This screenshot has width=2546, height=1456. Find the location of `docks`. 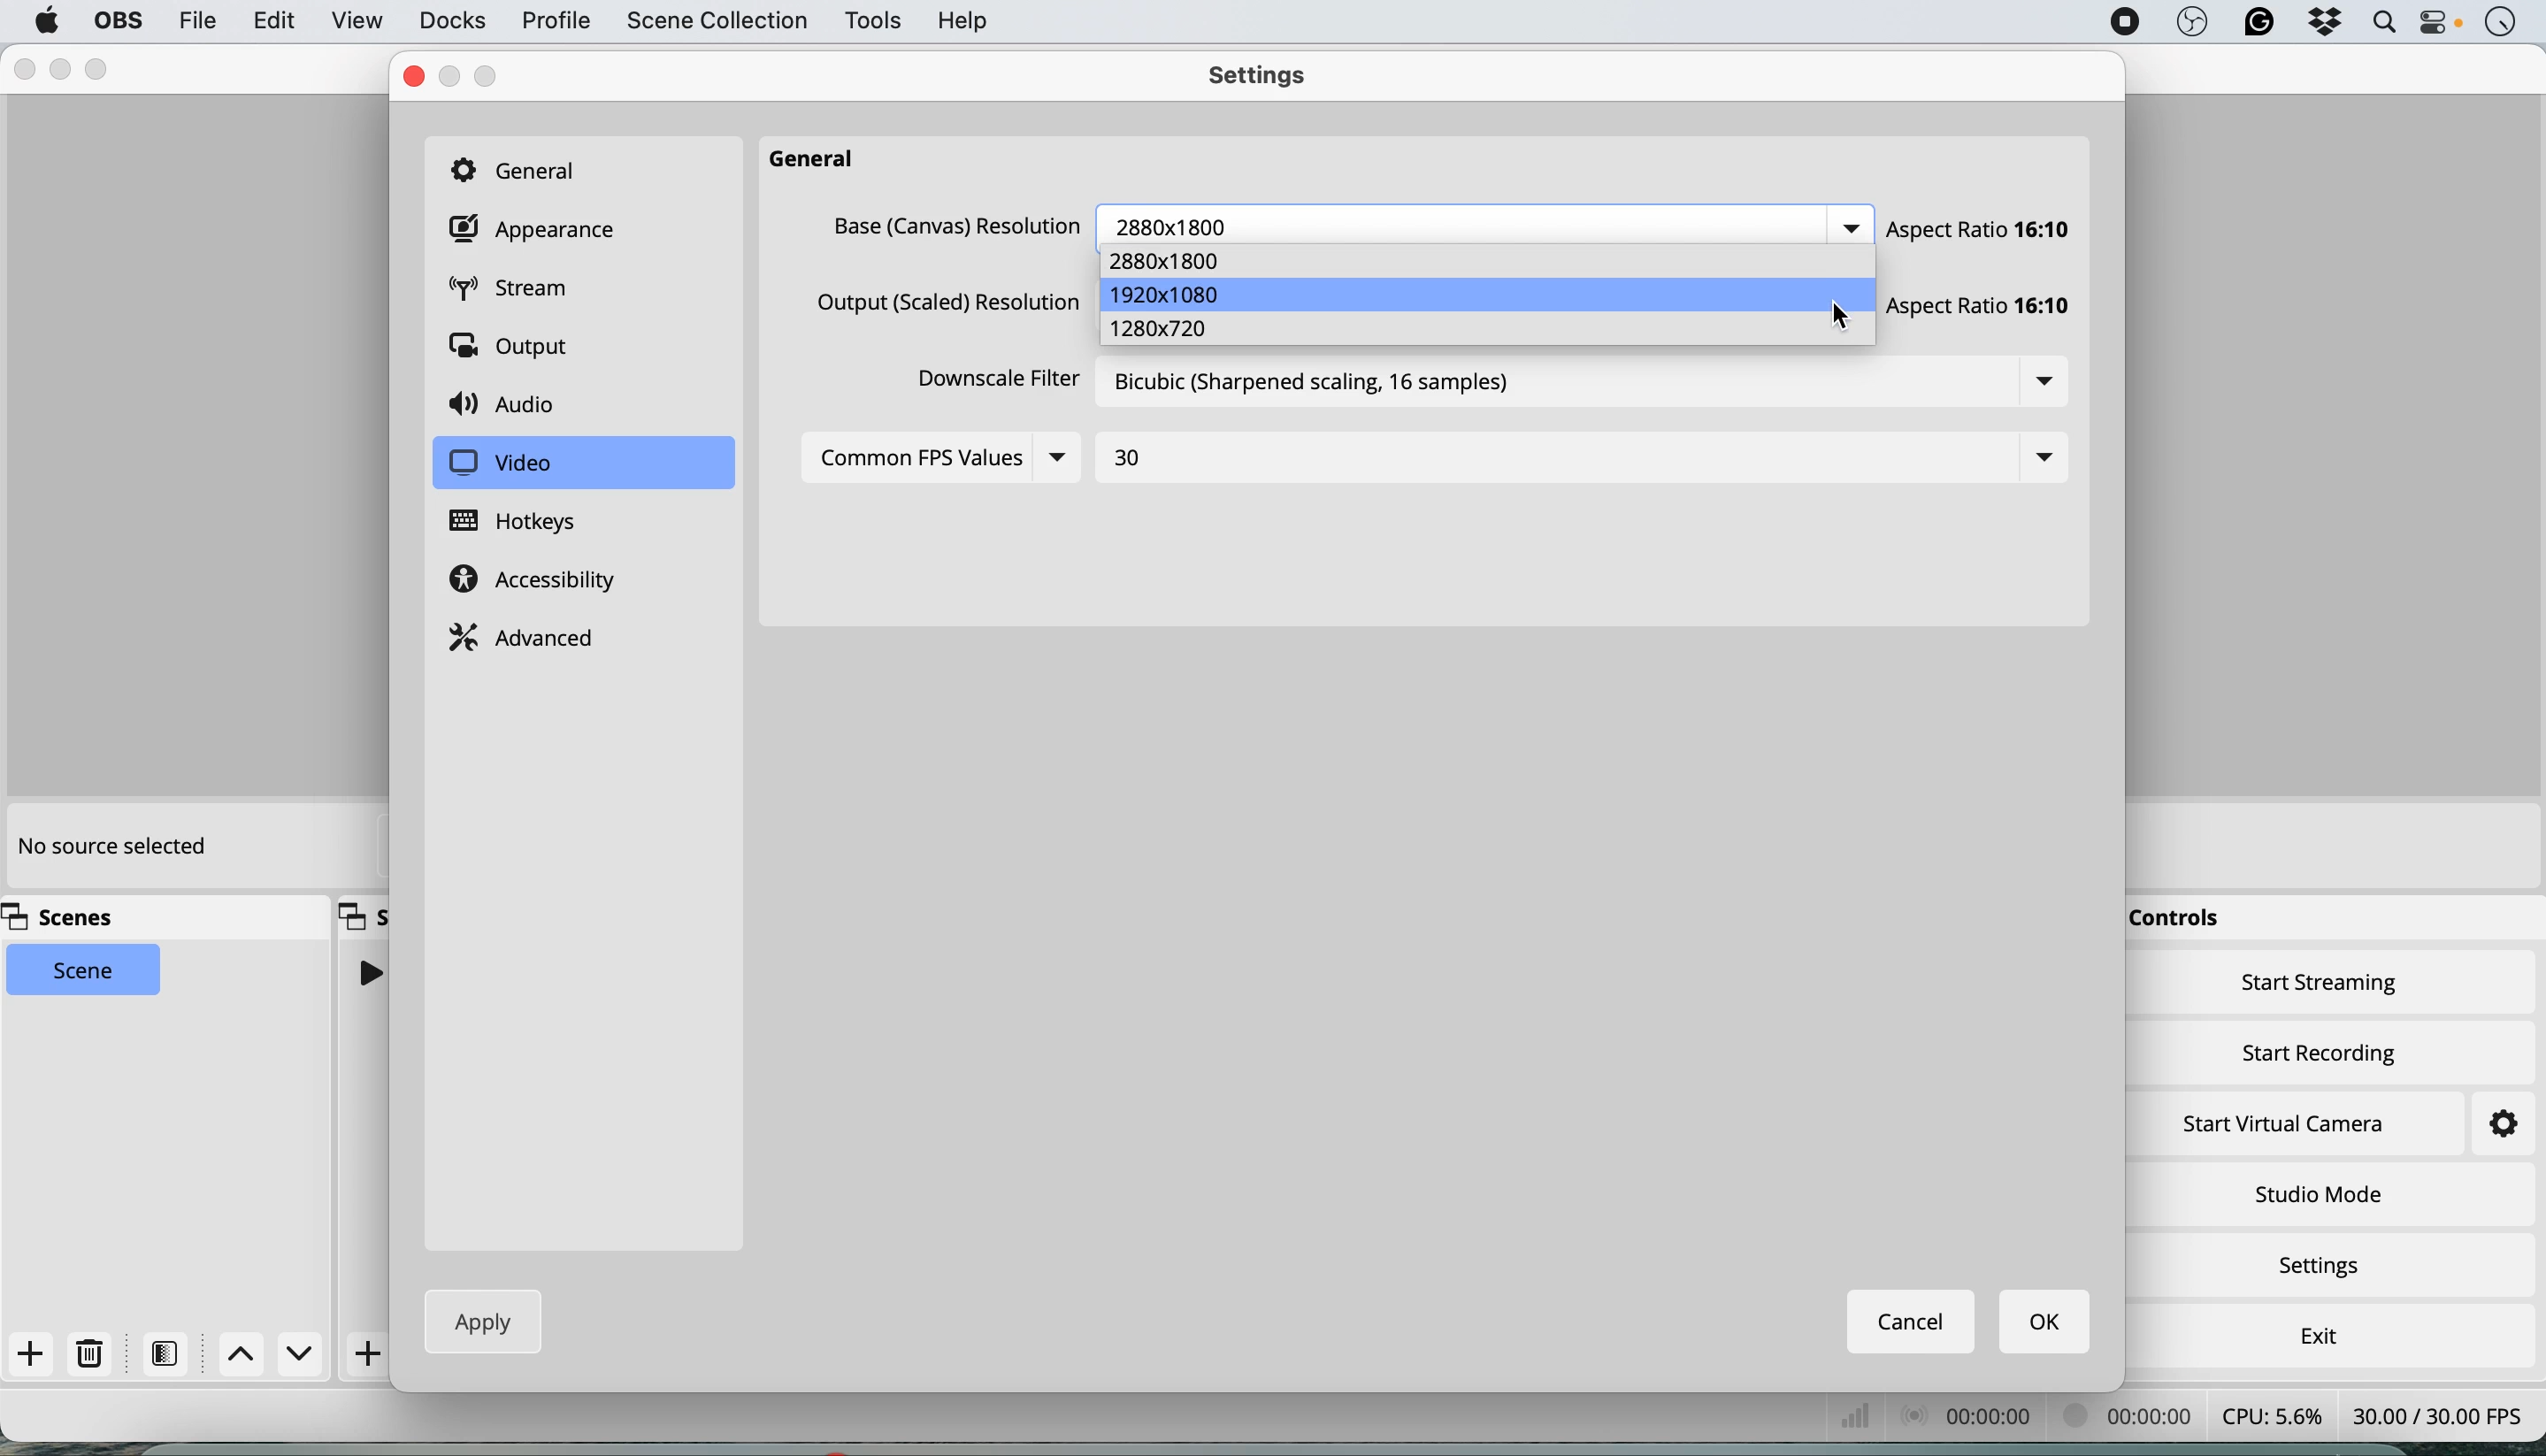

docks is located at coordinates (452, 21).